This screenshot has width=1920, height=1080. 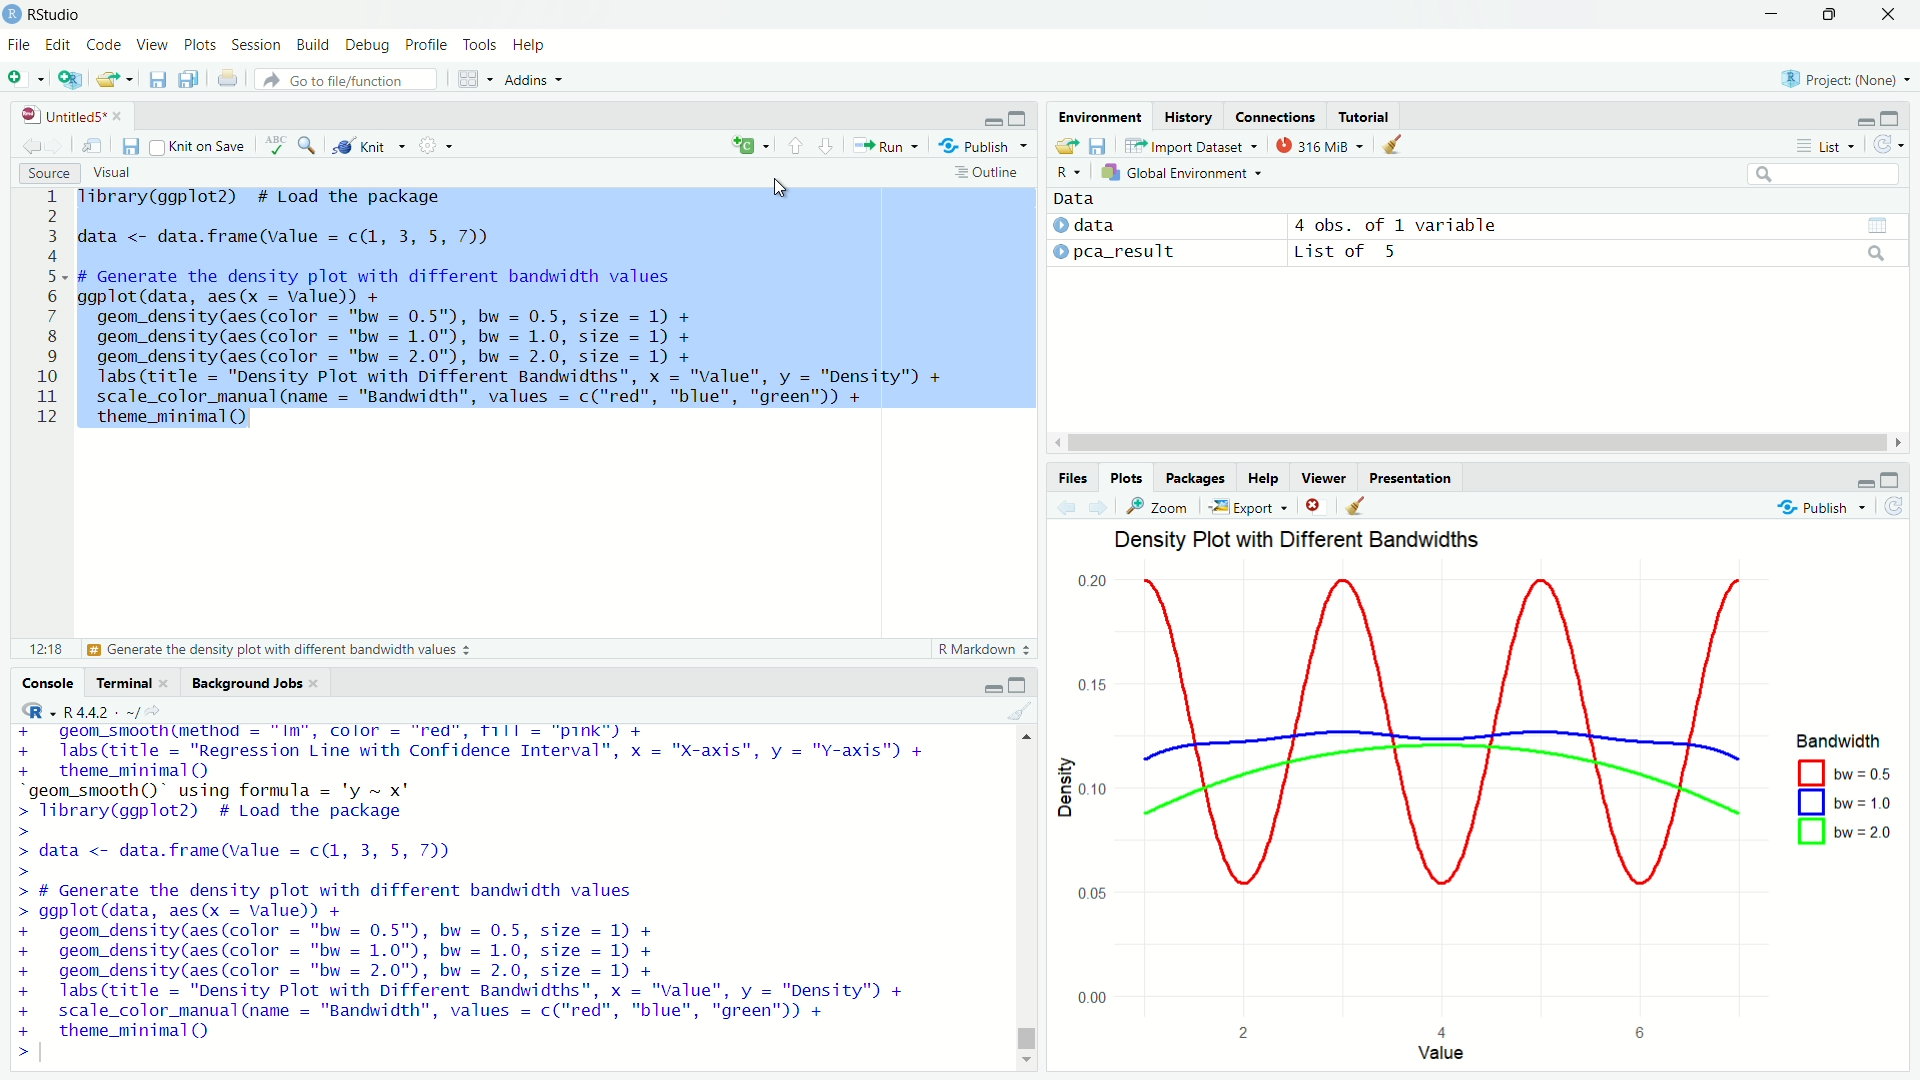 I want to click on Go to file/function, so click(x=346, y=80).